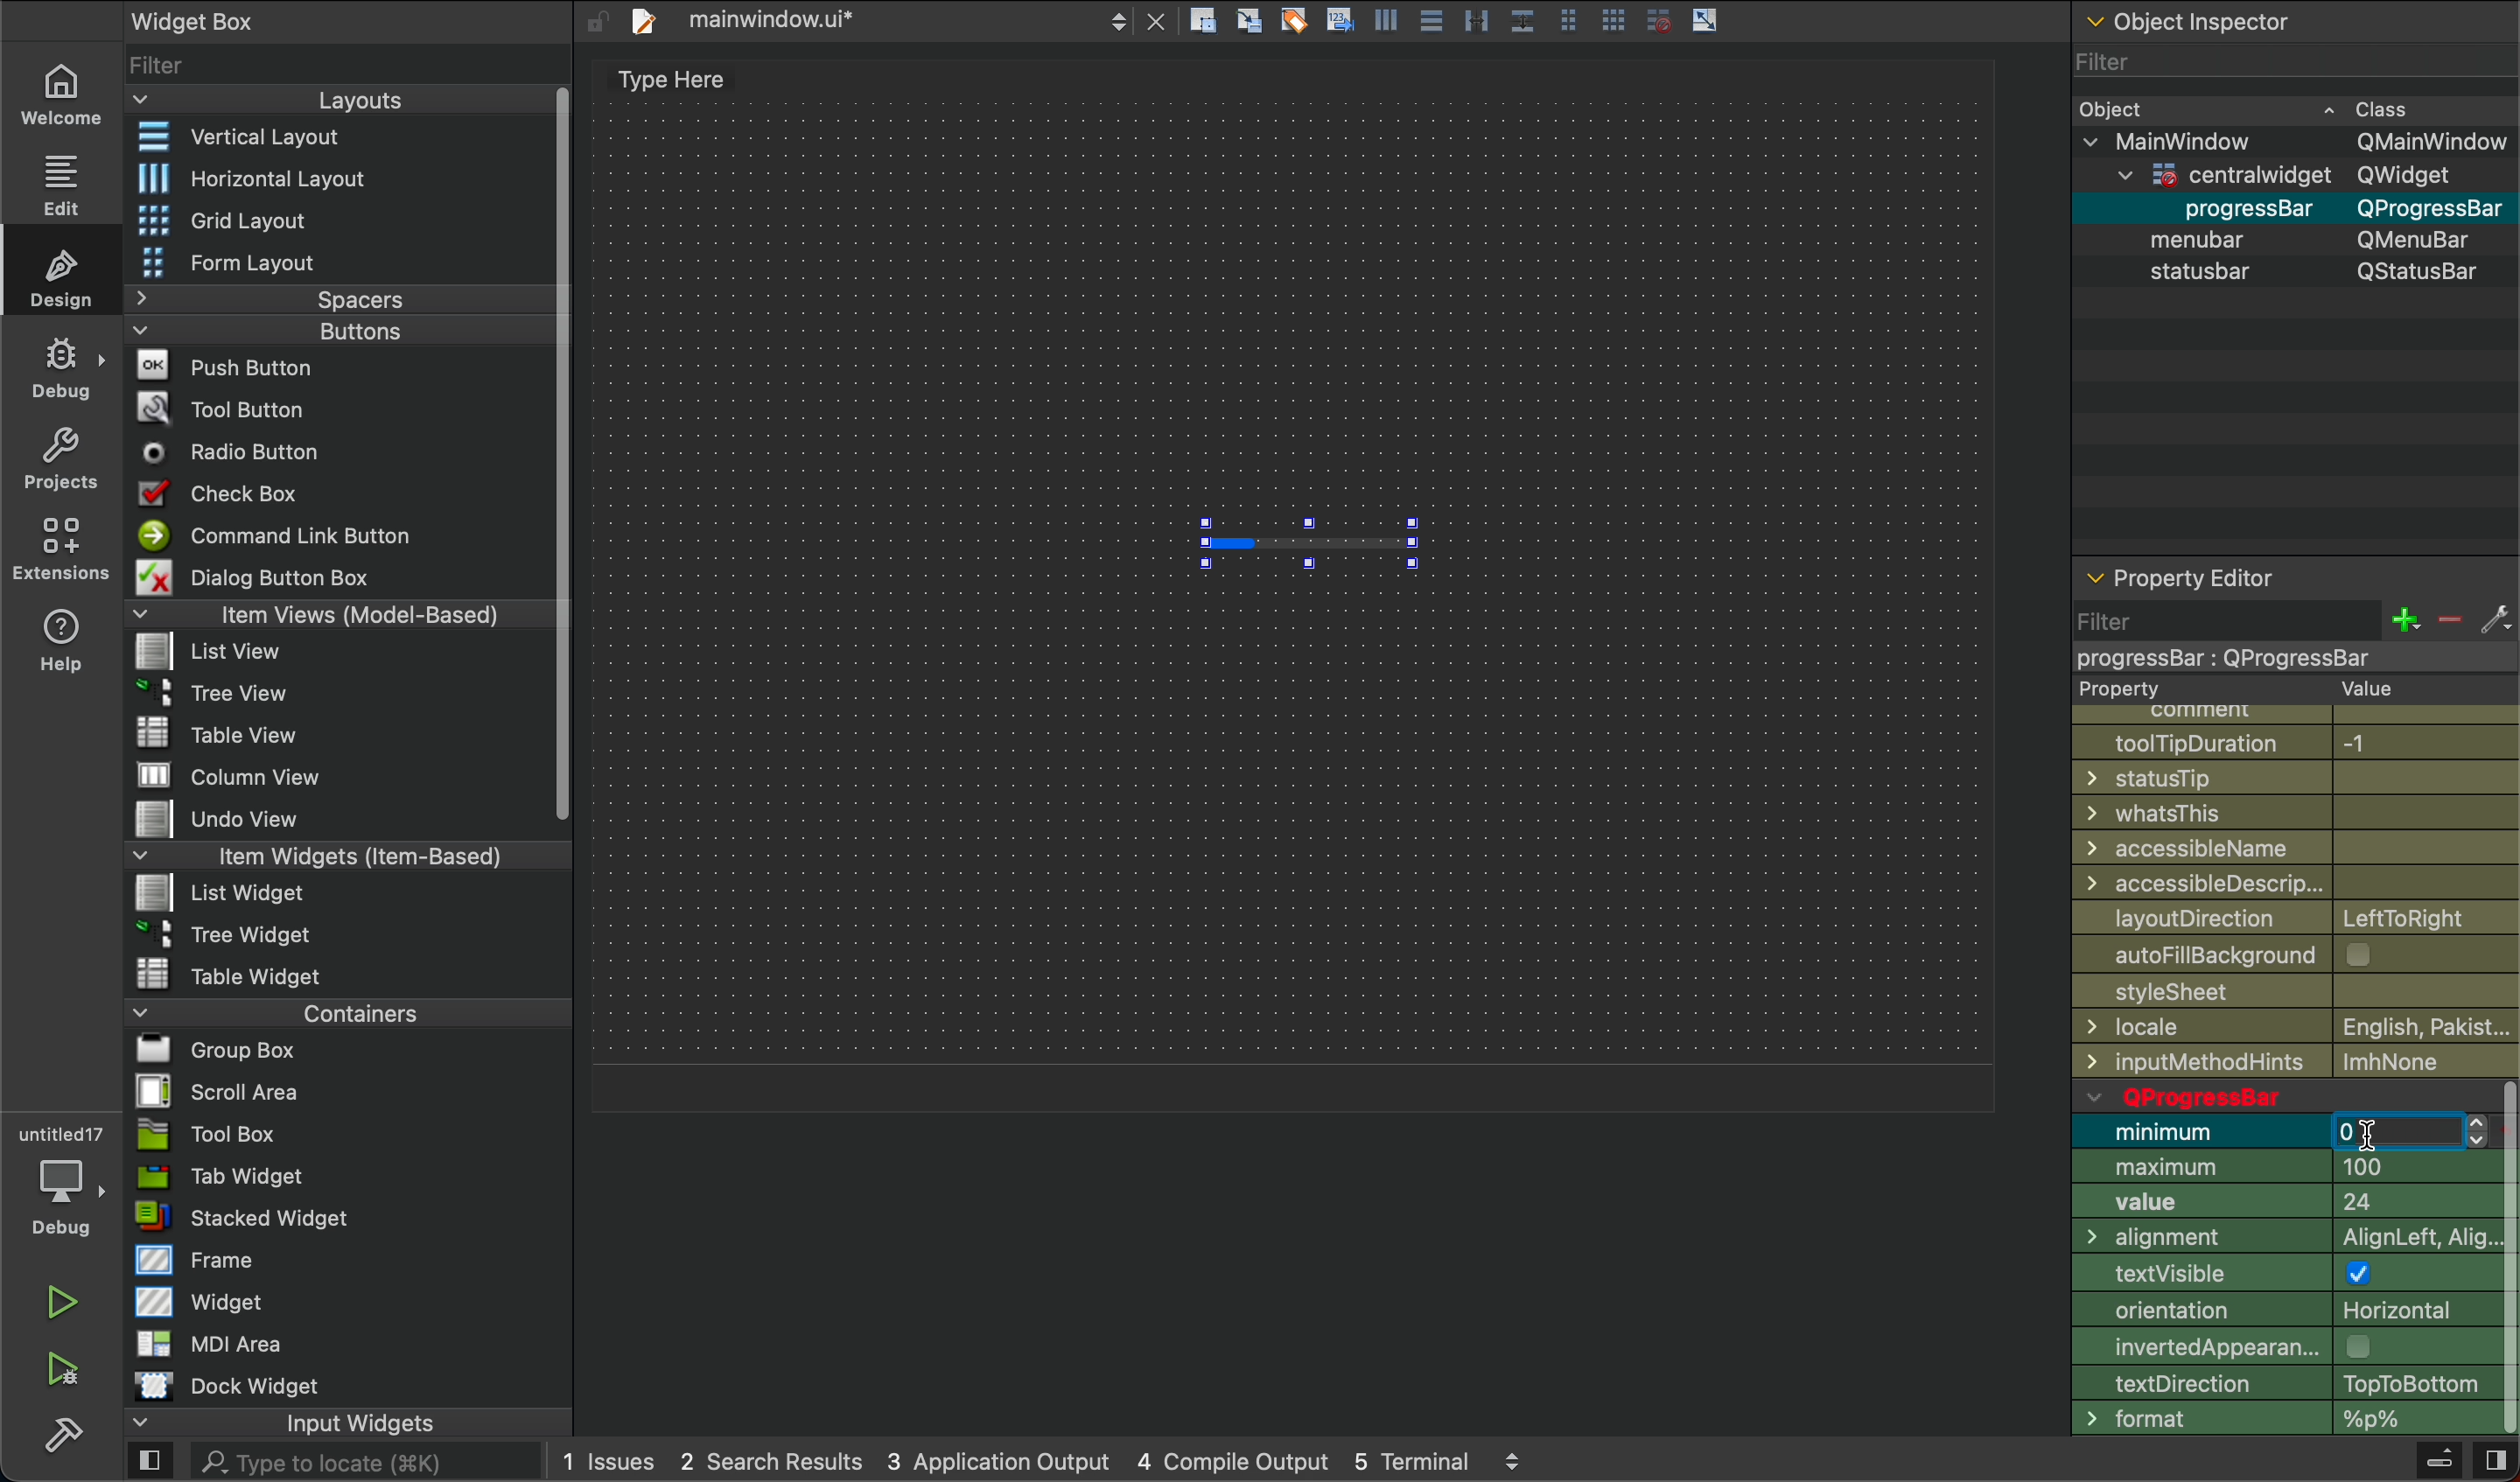 This screenshot has width=2520, height=1482. I want to click on File, so click(227, 733).